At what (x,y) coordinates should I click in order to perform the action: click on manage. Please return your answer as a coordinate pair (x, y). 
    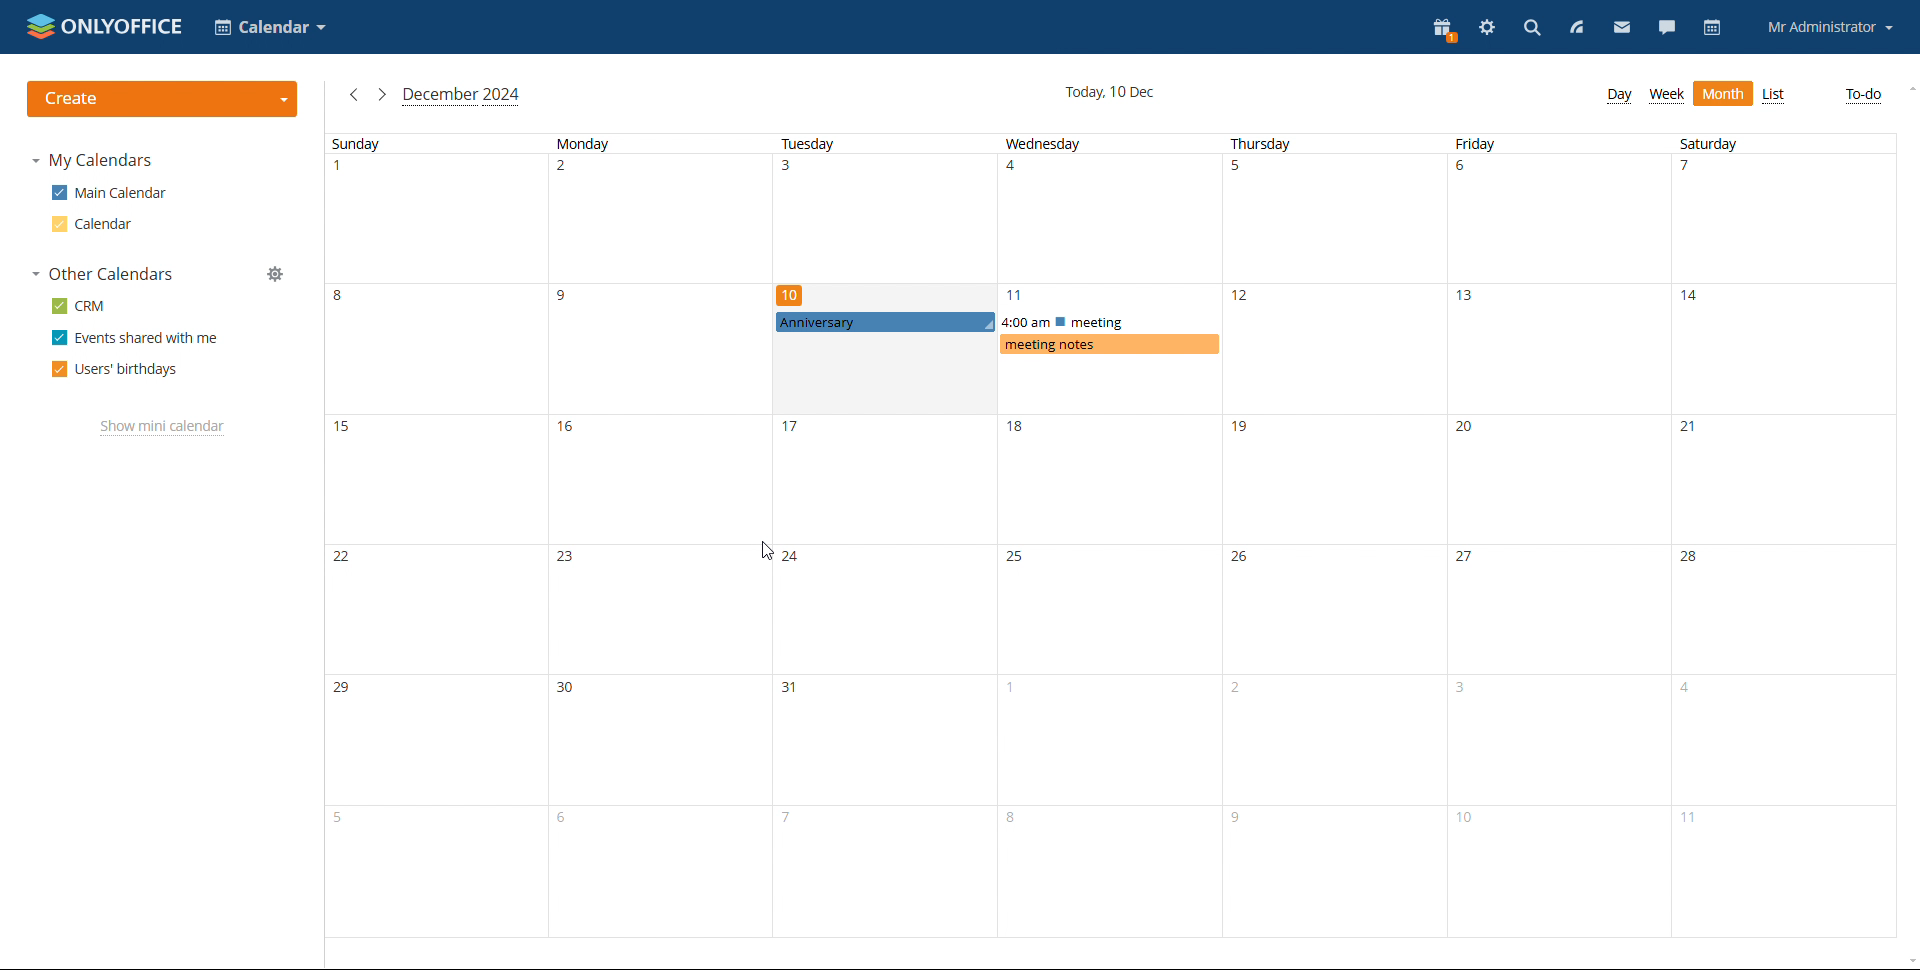
    Looking at the image, I should click on (277, 274).